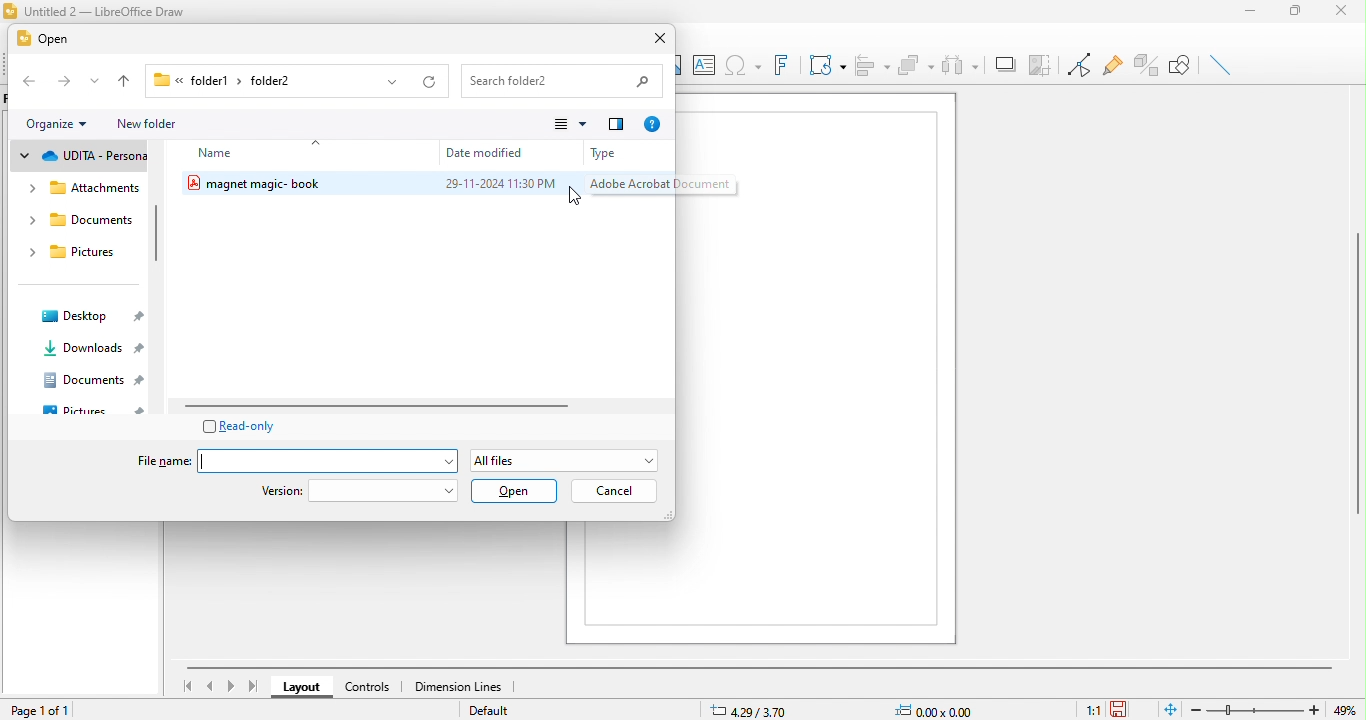 The width and height of the screenshot is (1366, 720). Describe the element at coordinates (655, 41) in the screenshot. I see `close` at that location.